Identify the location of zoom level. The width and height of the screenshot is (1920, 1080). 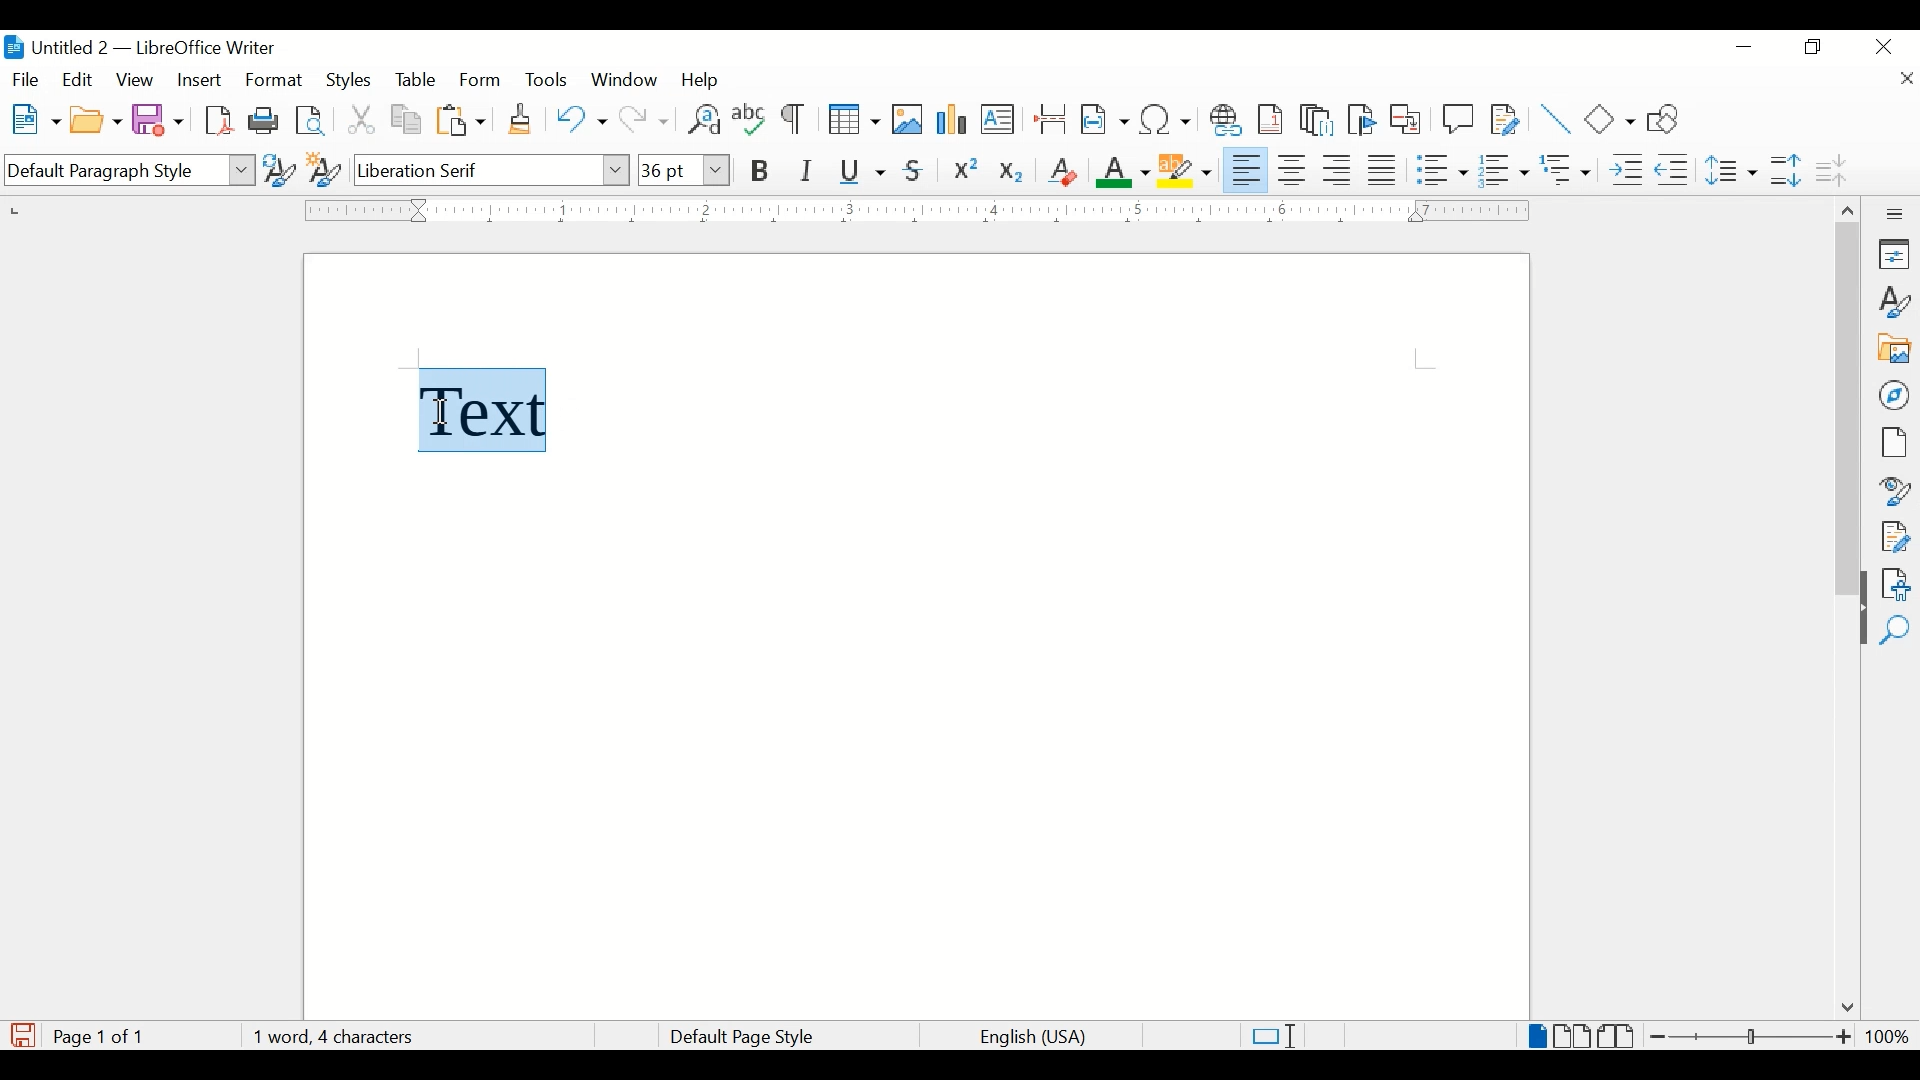
(1887, 1036).